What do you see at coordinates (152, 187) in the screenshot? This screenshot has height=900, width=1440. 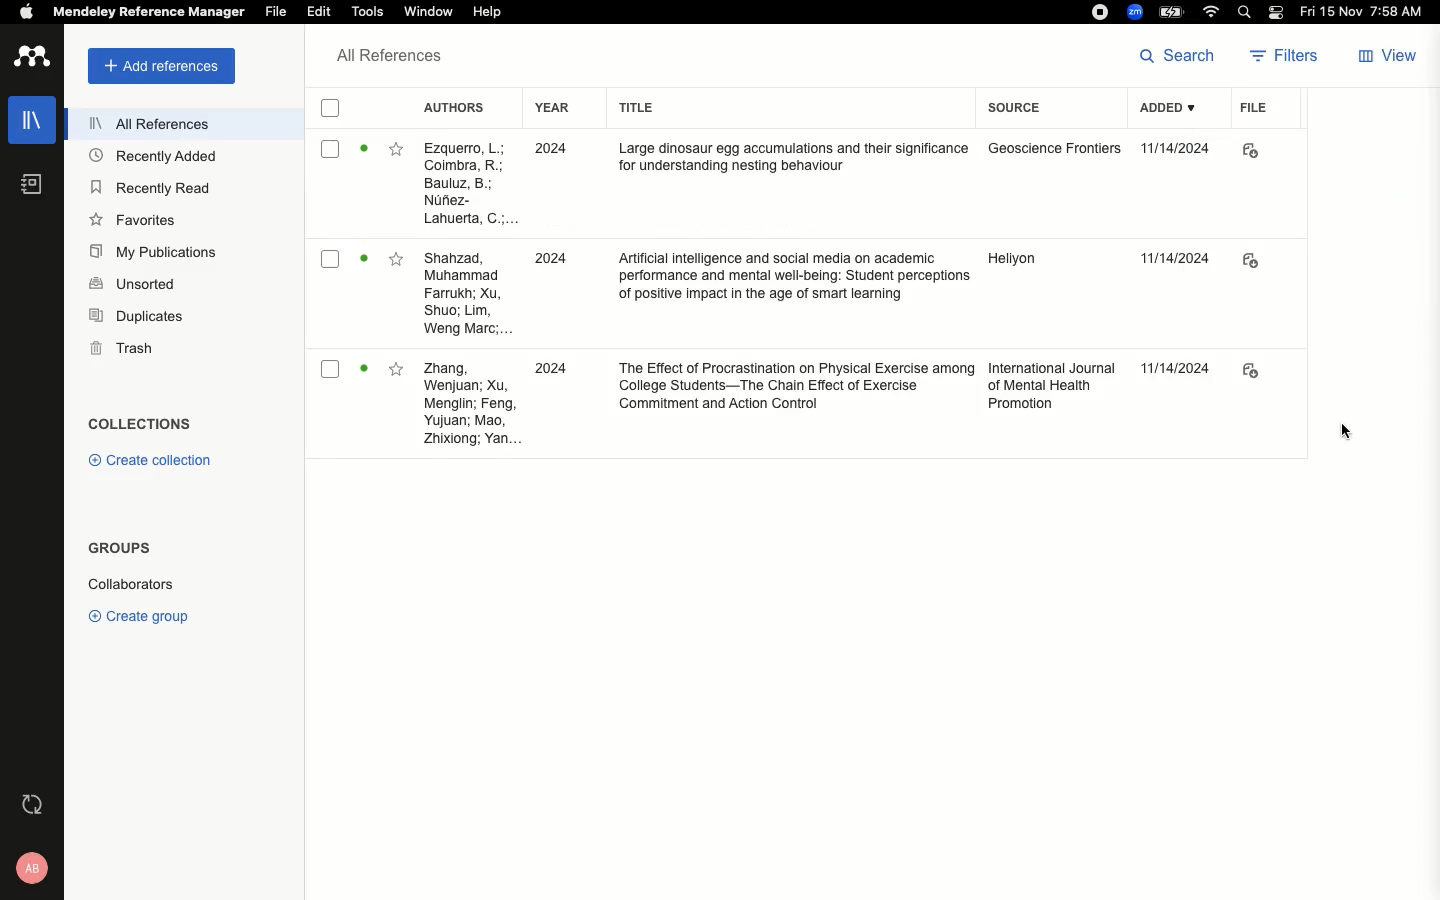 I see `Recently read` at bounding box center [152, 187].